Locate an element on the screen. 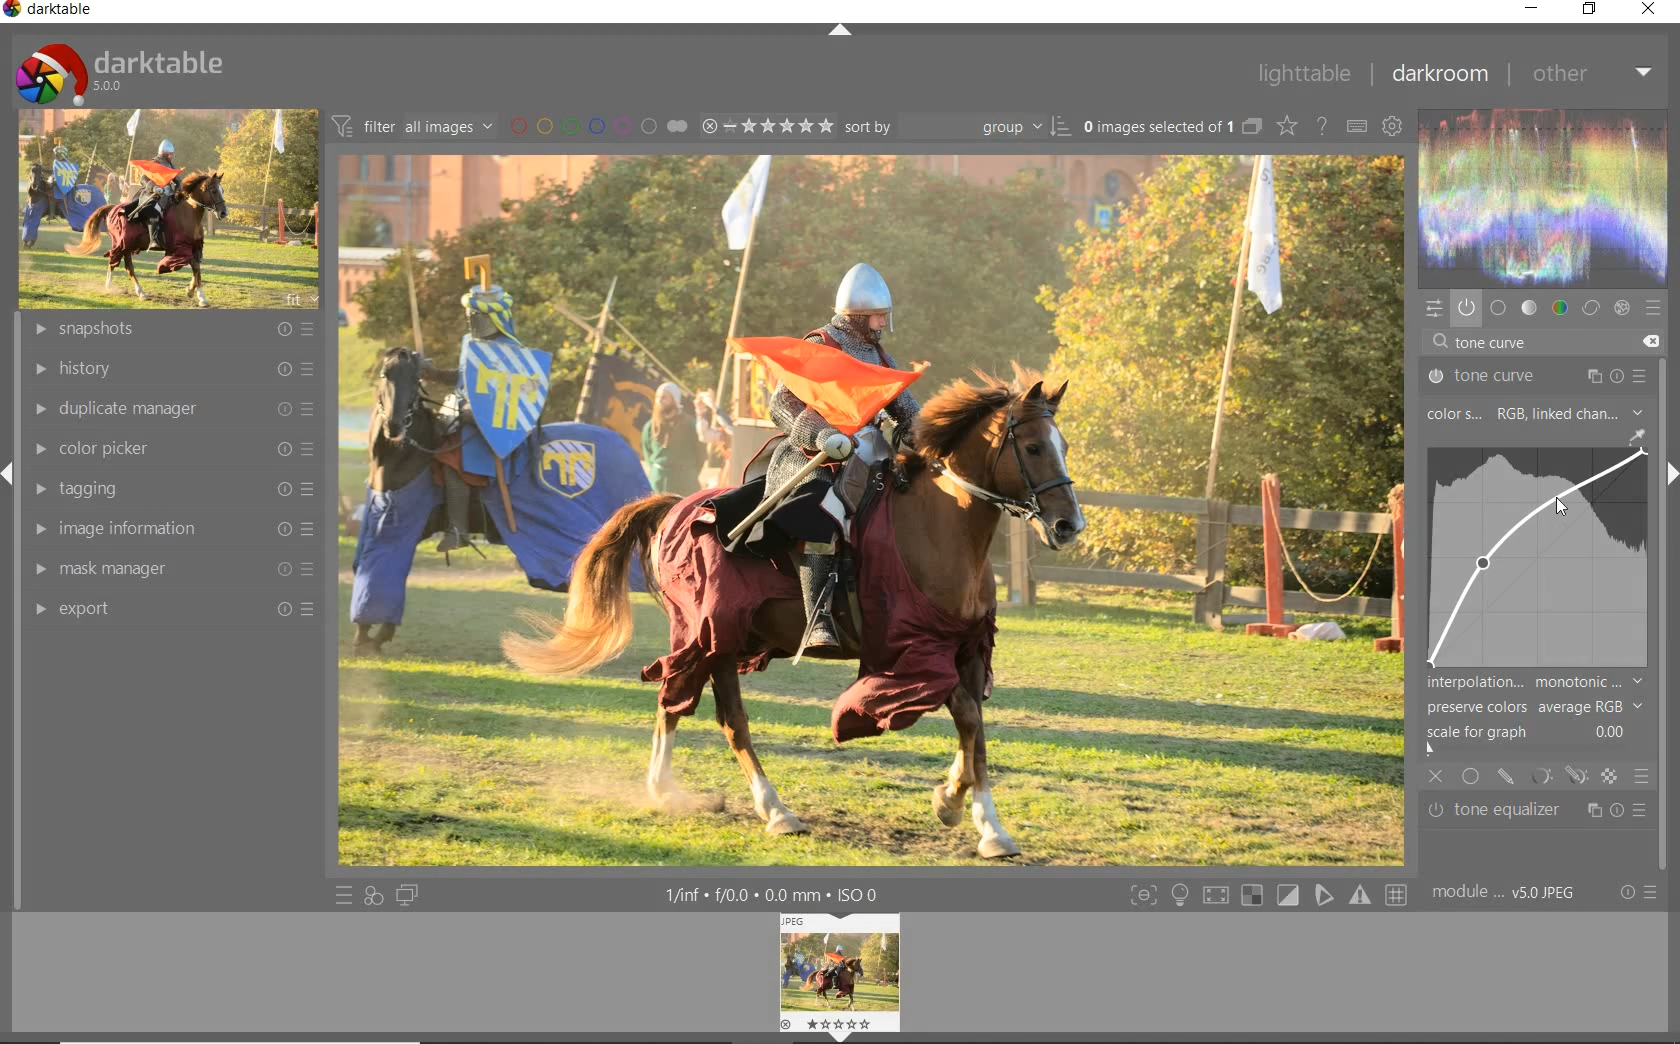 Image resolution: width=1680 pixels, height=1044 pixels. color space is located at coordinates (1533, 415).